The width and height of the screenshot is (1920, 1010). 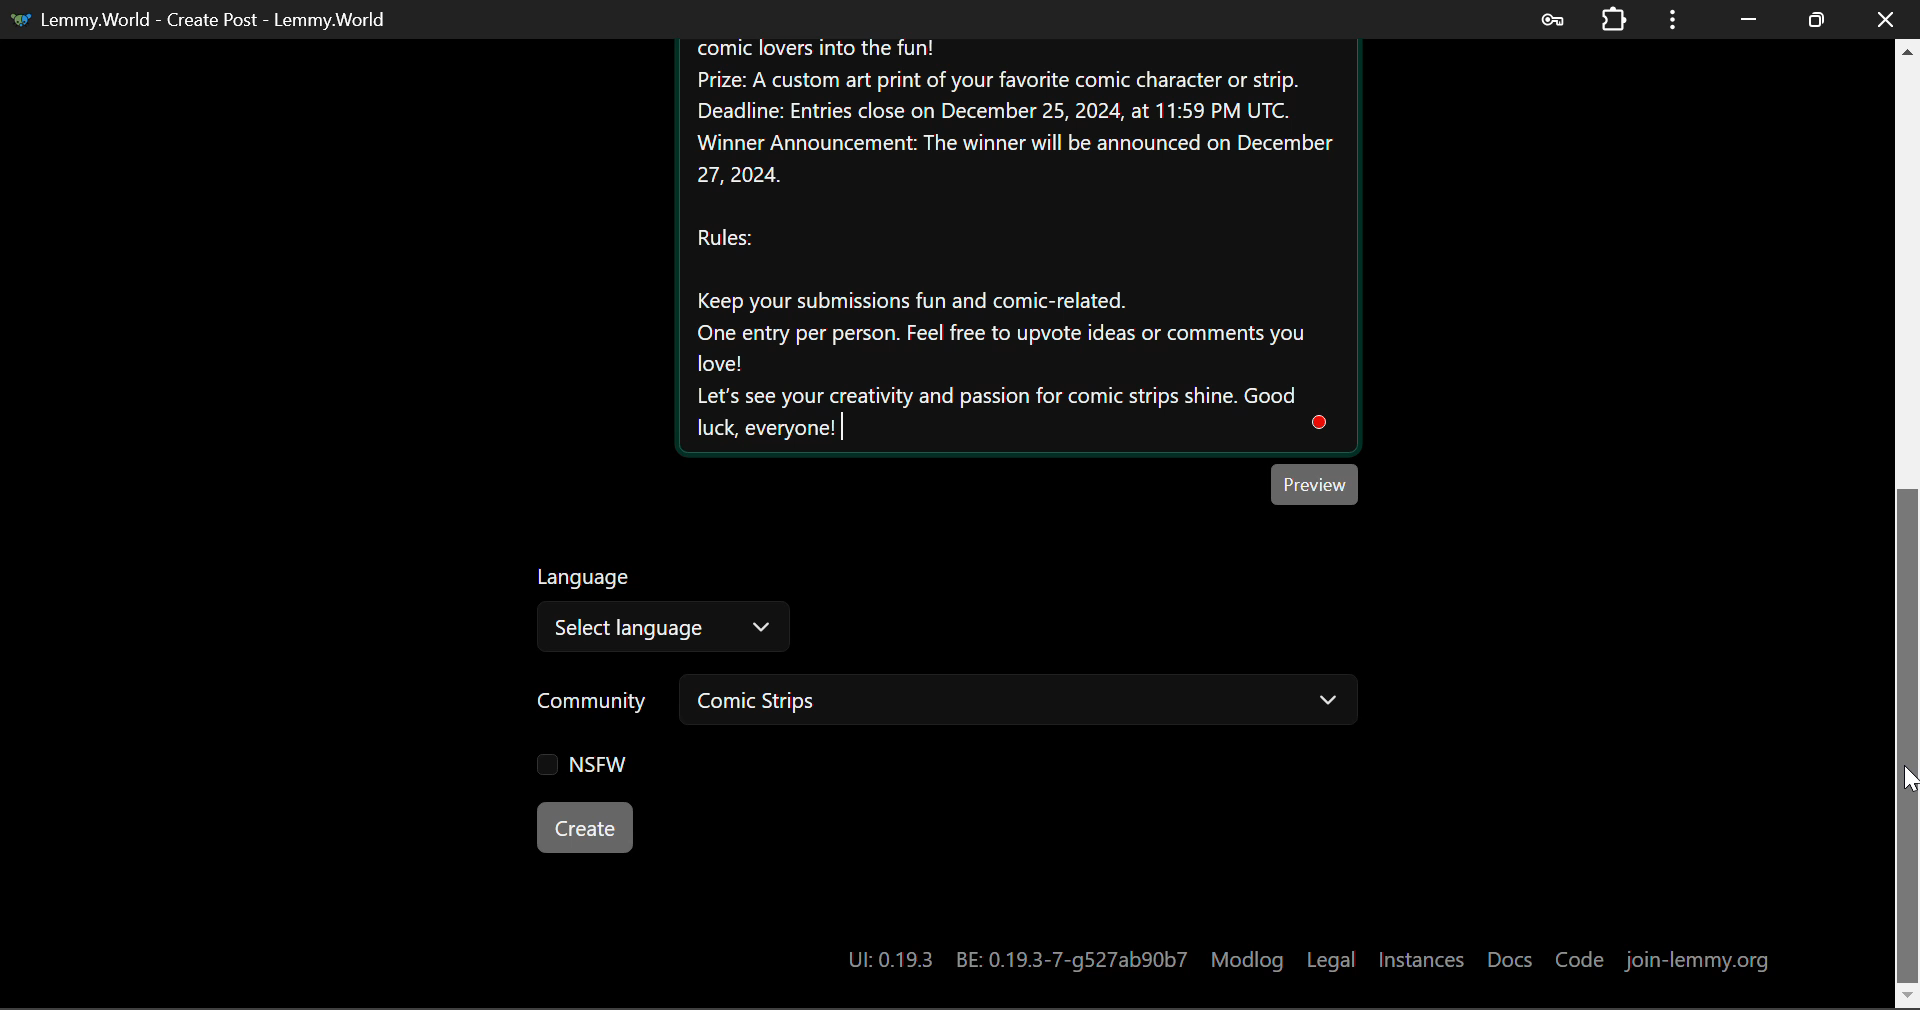 What do you see at coordinates (1315, 484) in the screenshot?
I see `Preview` at bounding box center [1315, 484].